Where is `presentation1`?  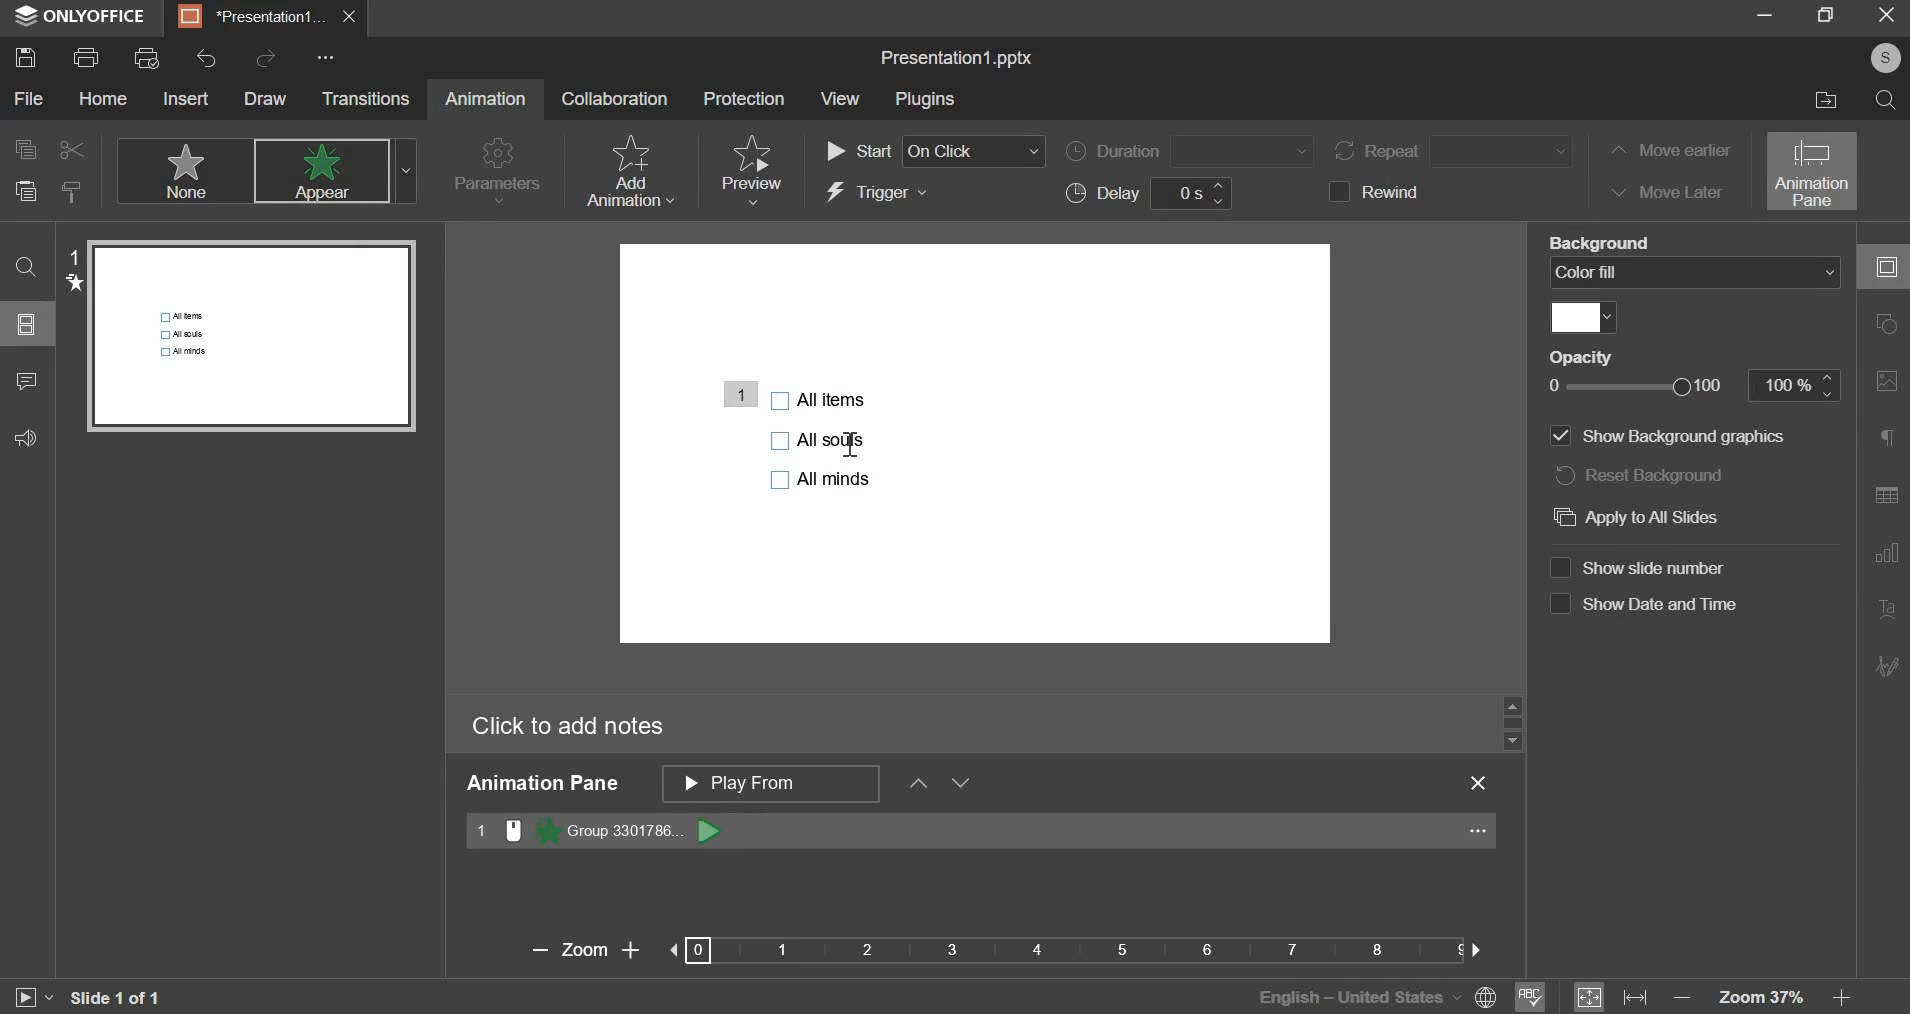 presentation1 is located at coordinates (246, 16).